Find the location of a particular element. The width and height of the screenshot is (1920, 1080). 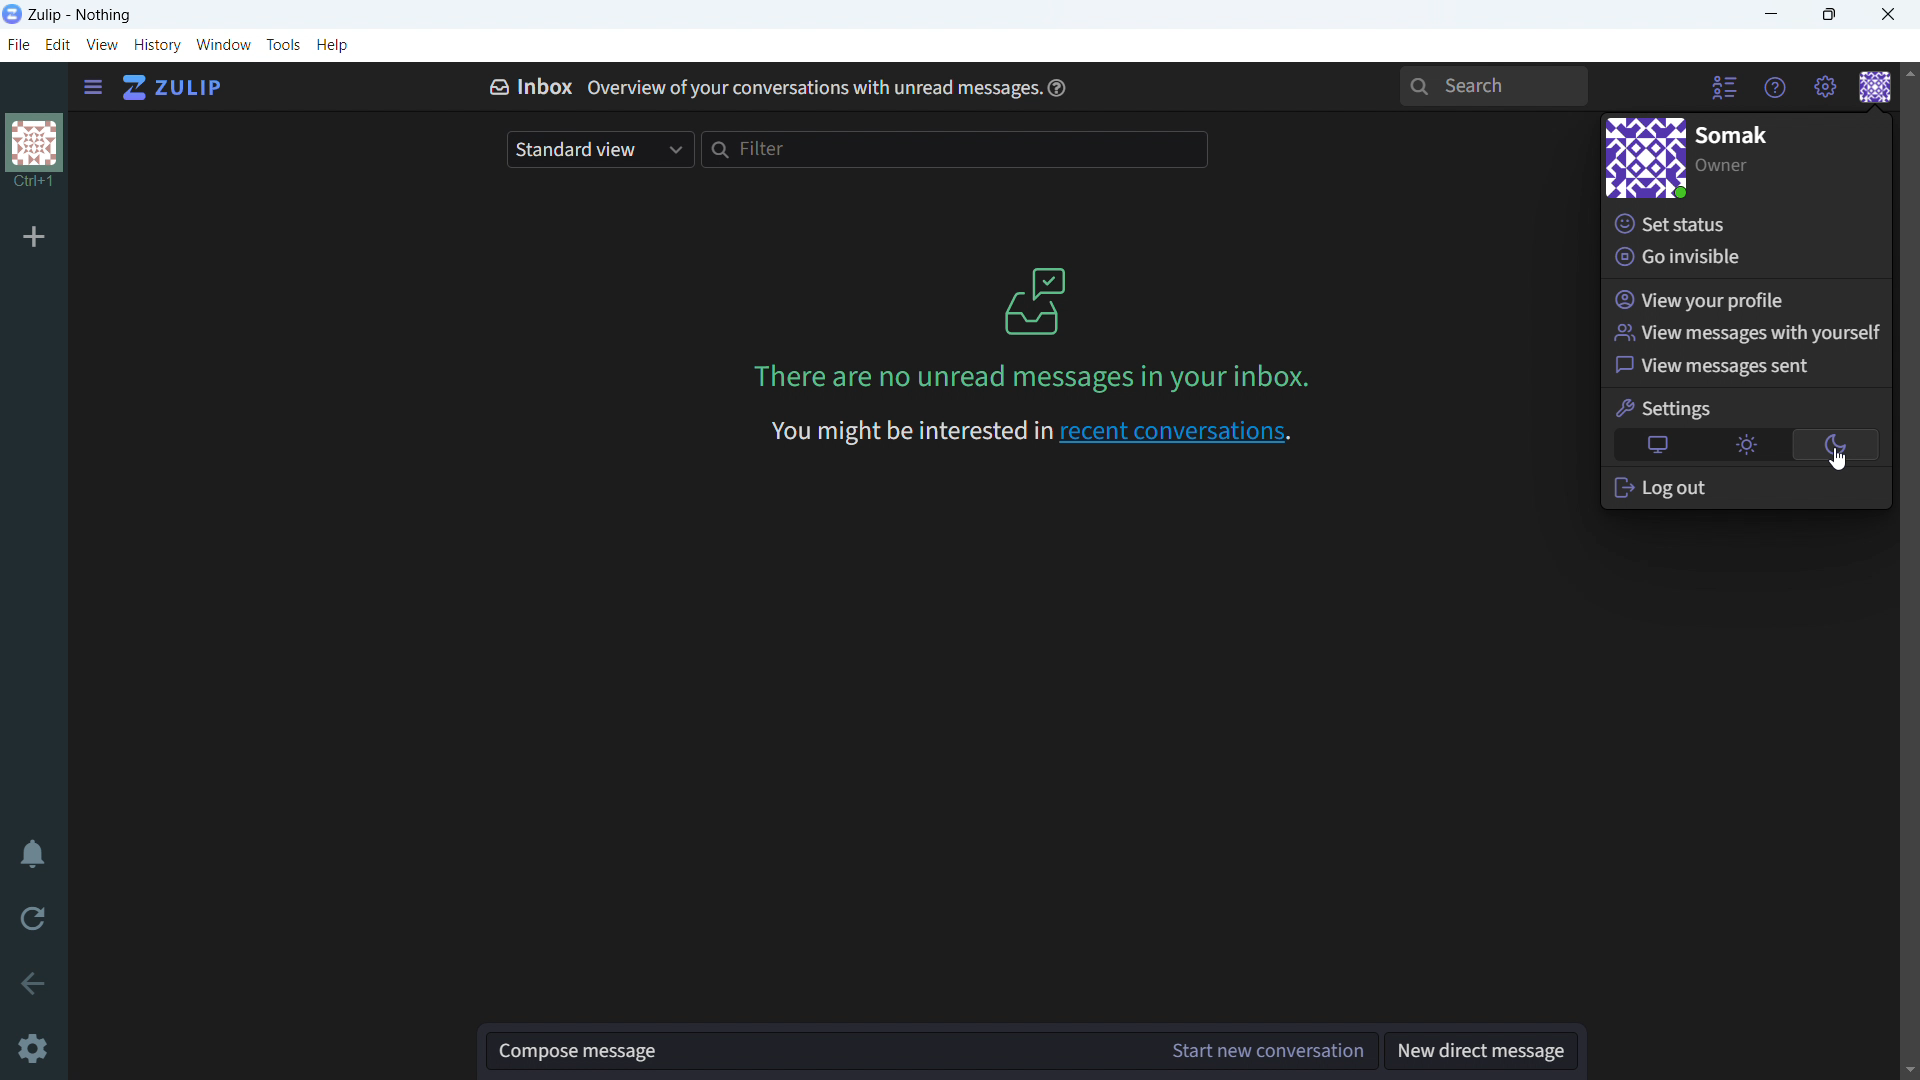

scroll down is located at coordinates (1908, 1070).